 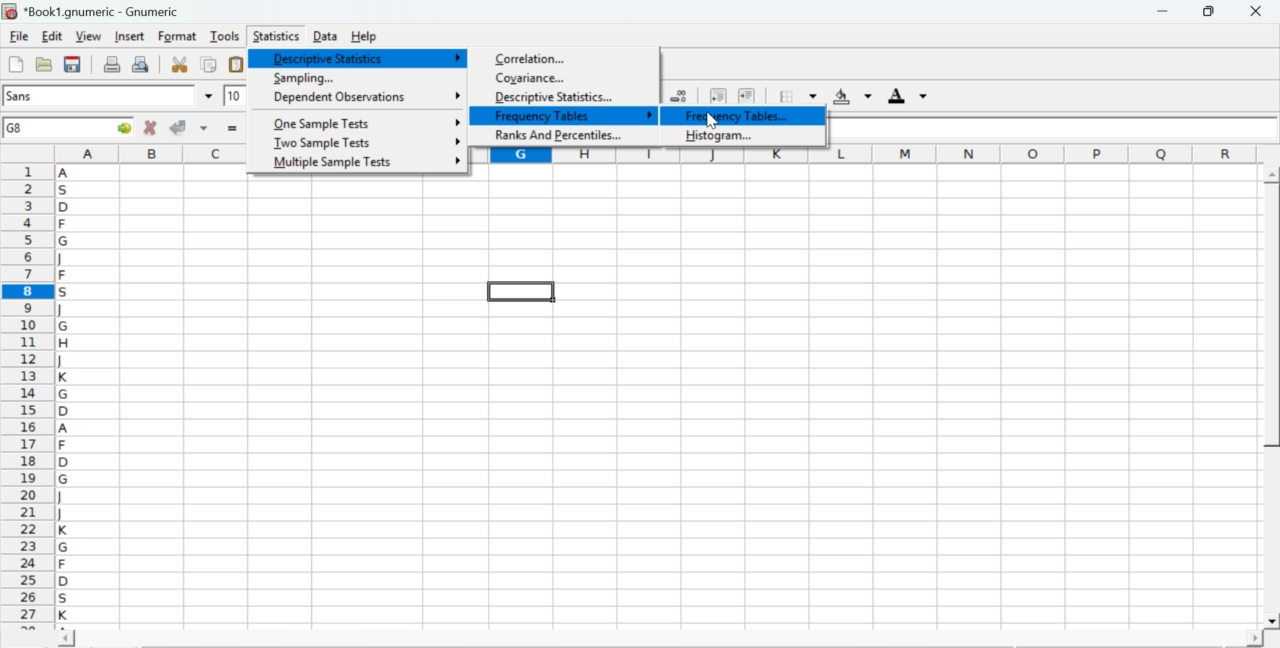 I want to click on decrease indent, so click(x=718, y=95).